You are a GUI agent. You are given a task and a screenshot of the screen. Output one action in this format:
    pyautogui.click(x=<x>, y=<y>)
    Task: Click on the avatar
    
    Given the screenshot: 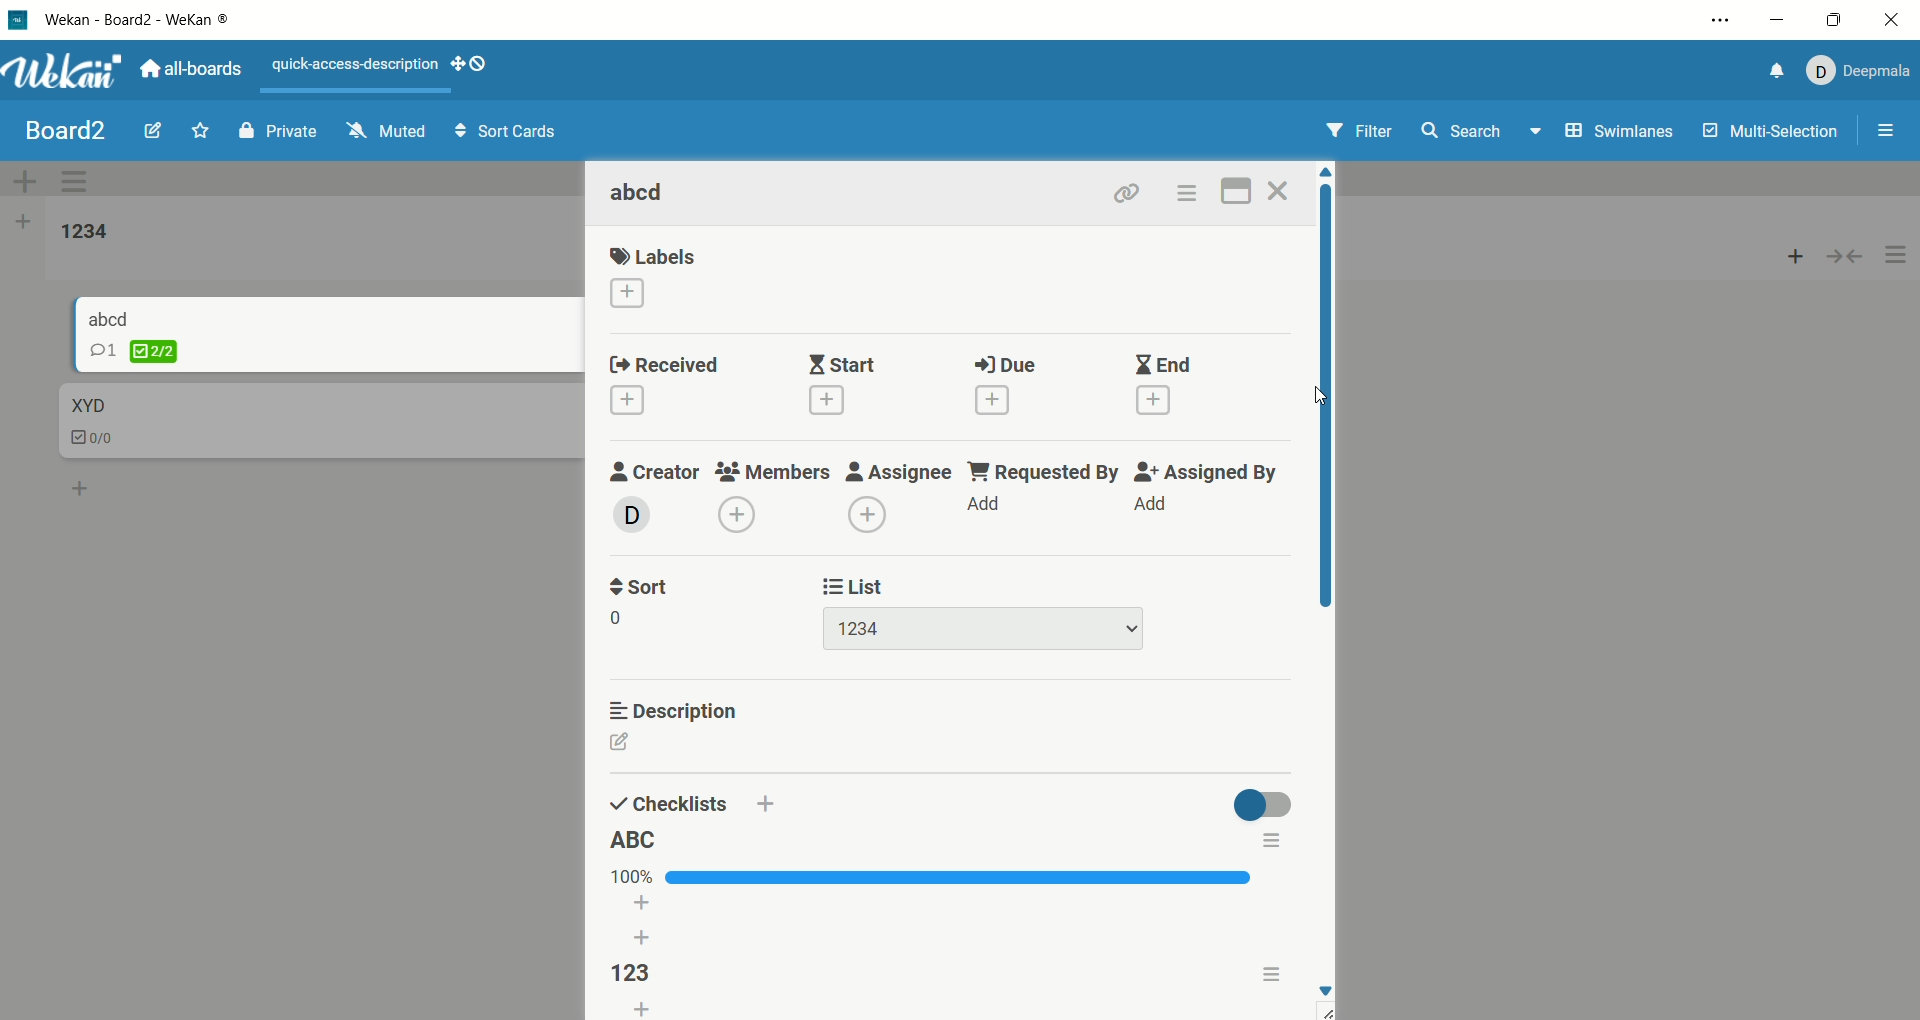 What is the action you would take?
    pyautogui.click(x=633, y=514)
    